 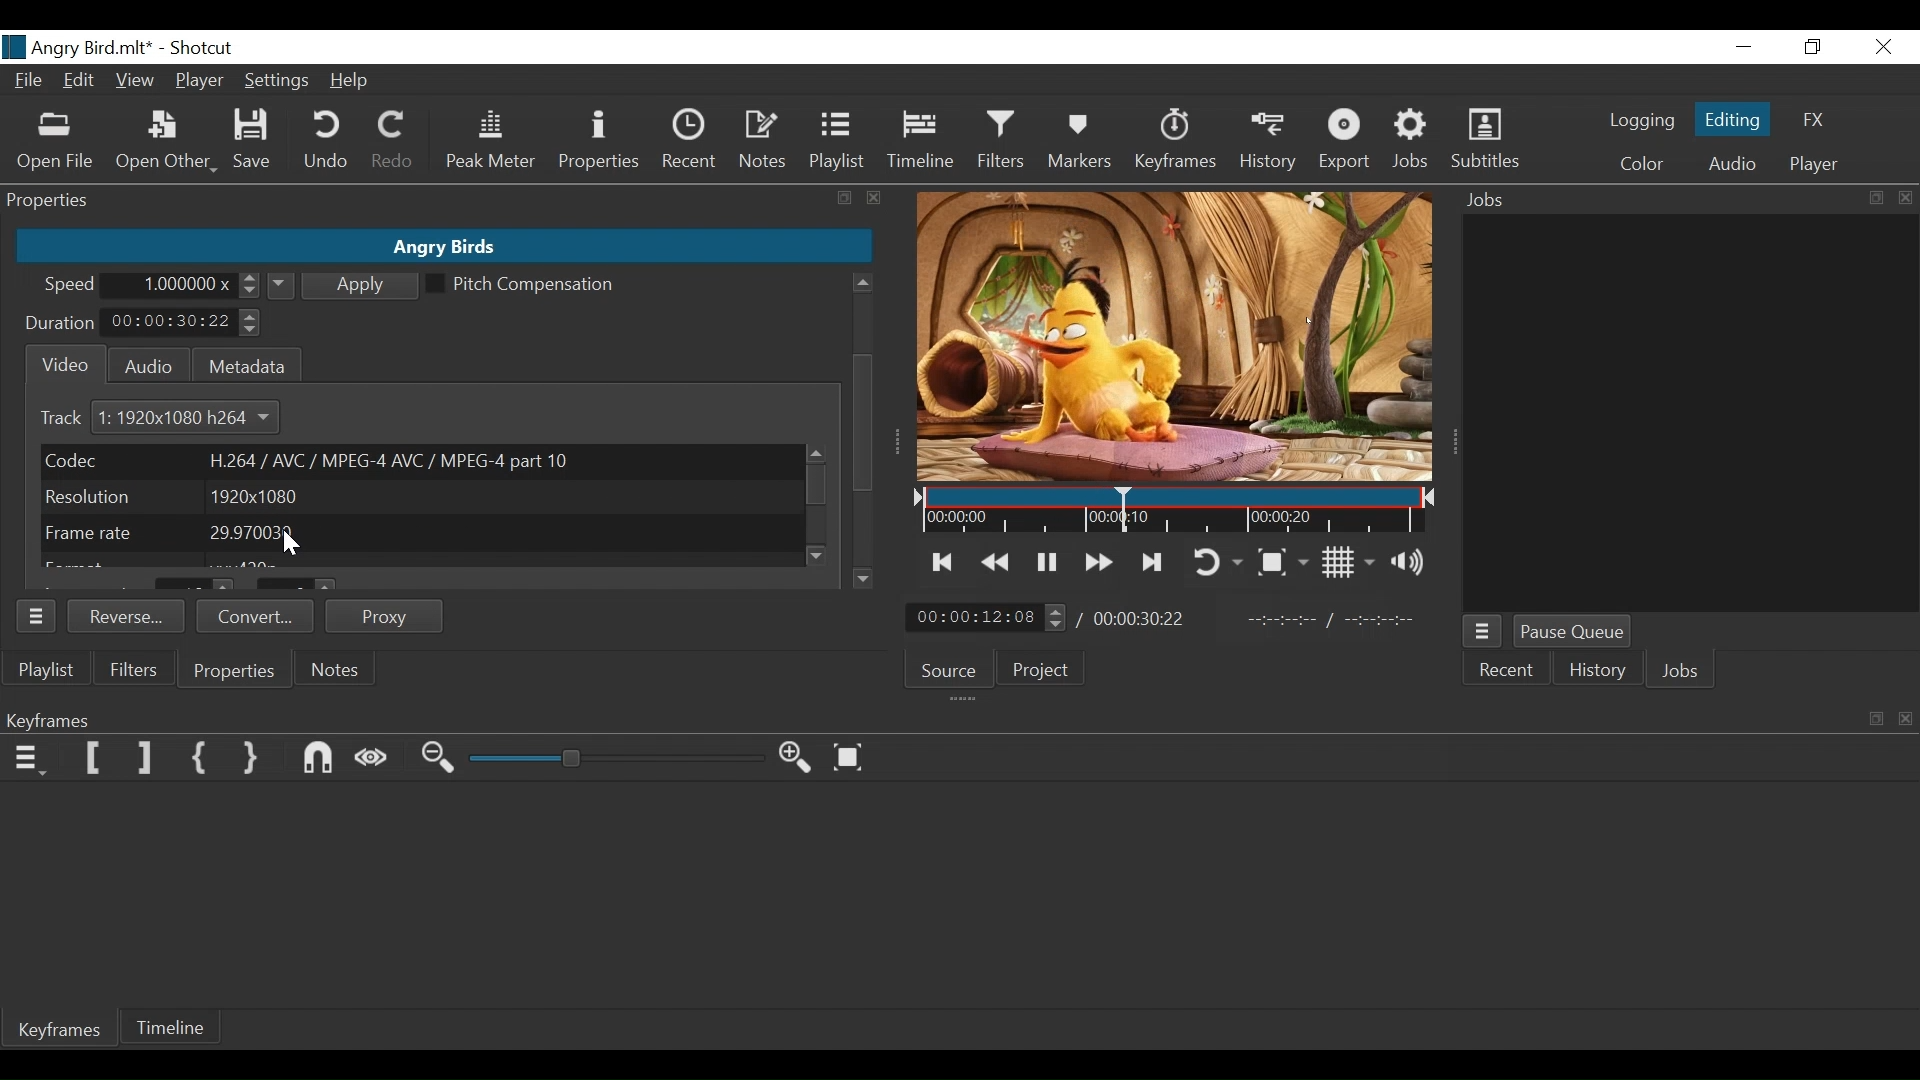 What do you see at coordinates (127, 614) in the screenshot?
I see `Reverse` at bounding box center [127, 614].